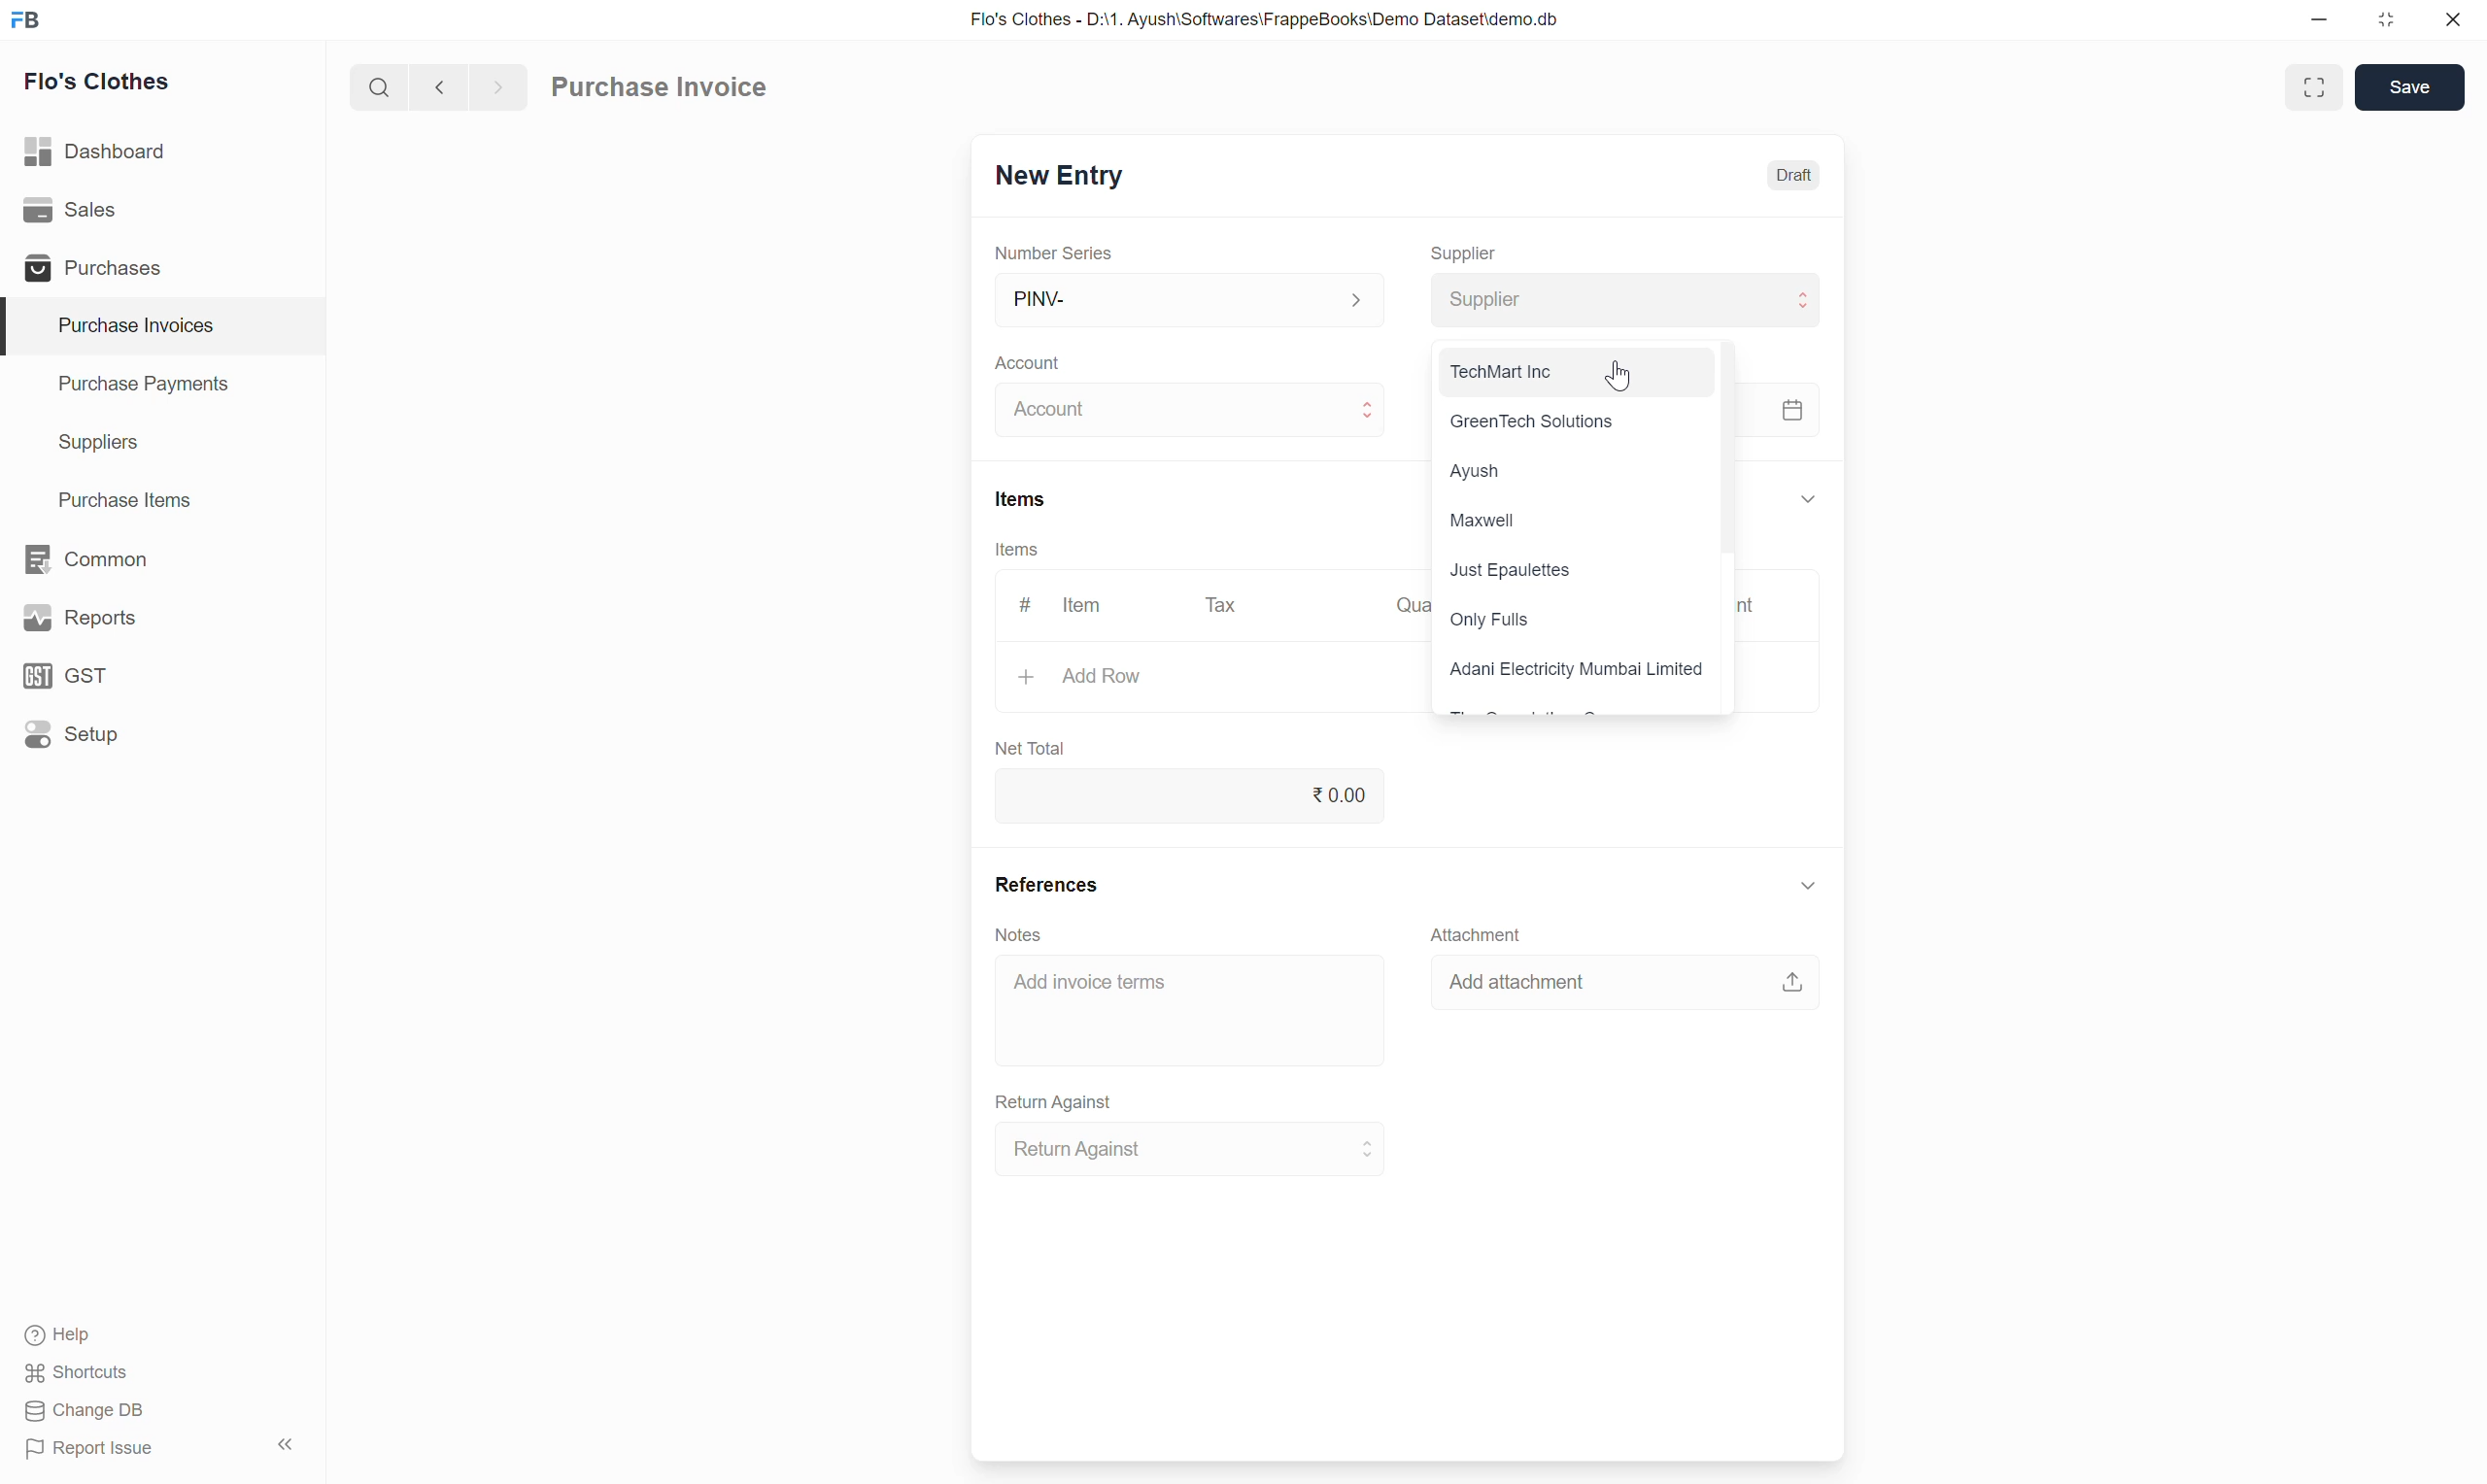  What do you see at coordinates (1577, 571) in the screenshot?
I see `Just Epaulettes` at bounding box center [1577, 571].